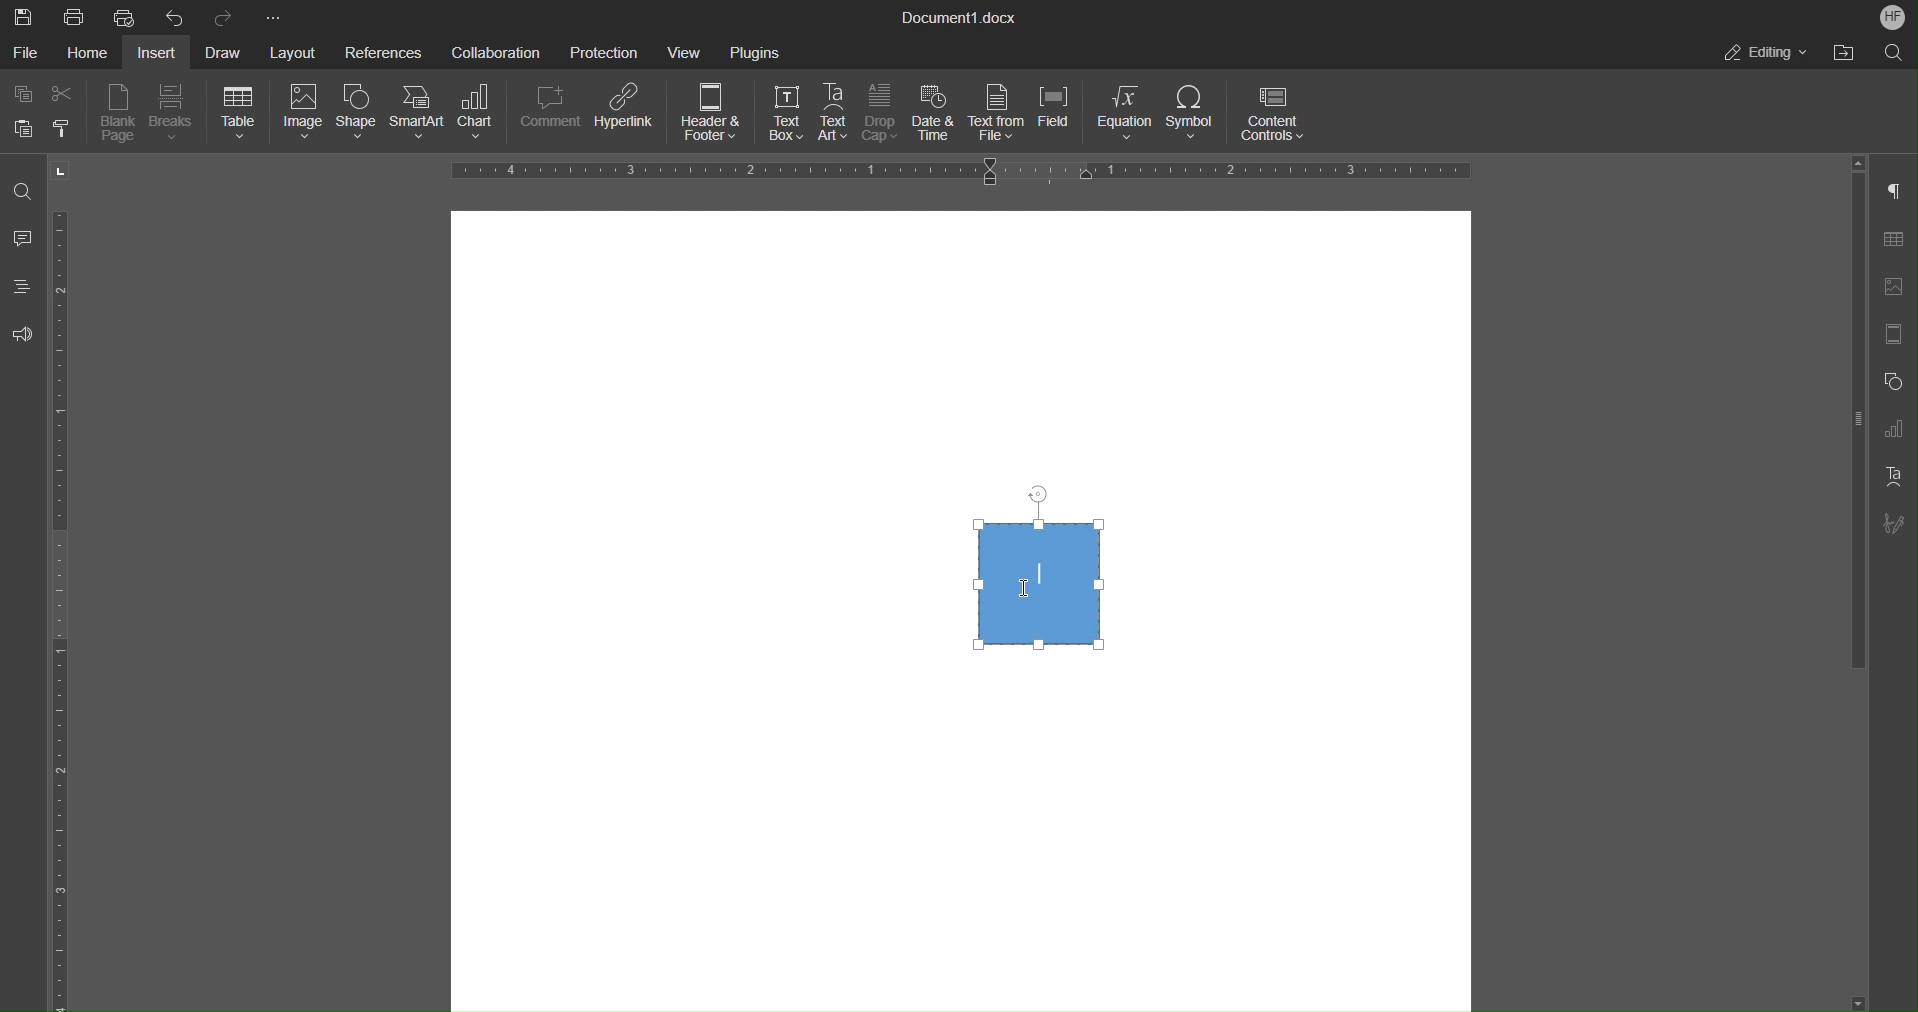  I want to click on Image, so click(299, 115).